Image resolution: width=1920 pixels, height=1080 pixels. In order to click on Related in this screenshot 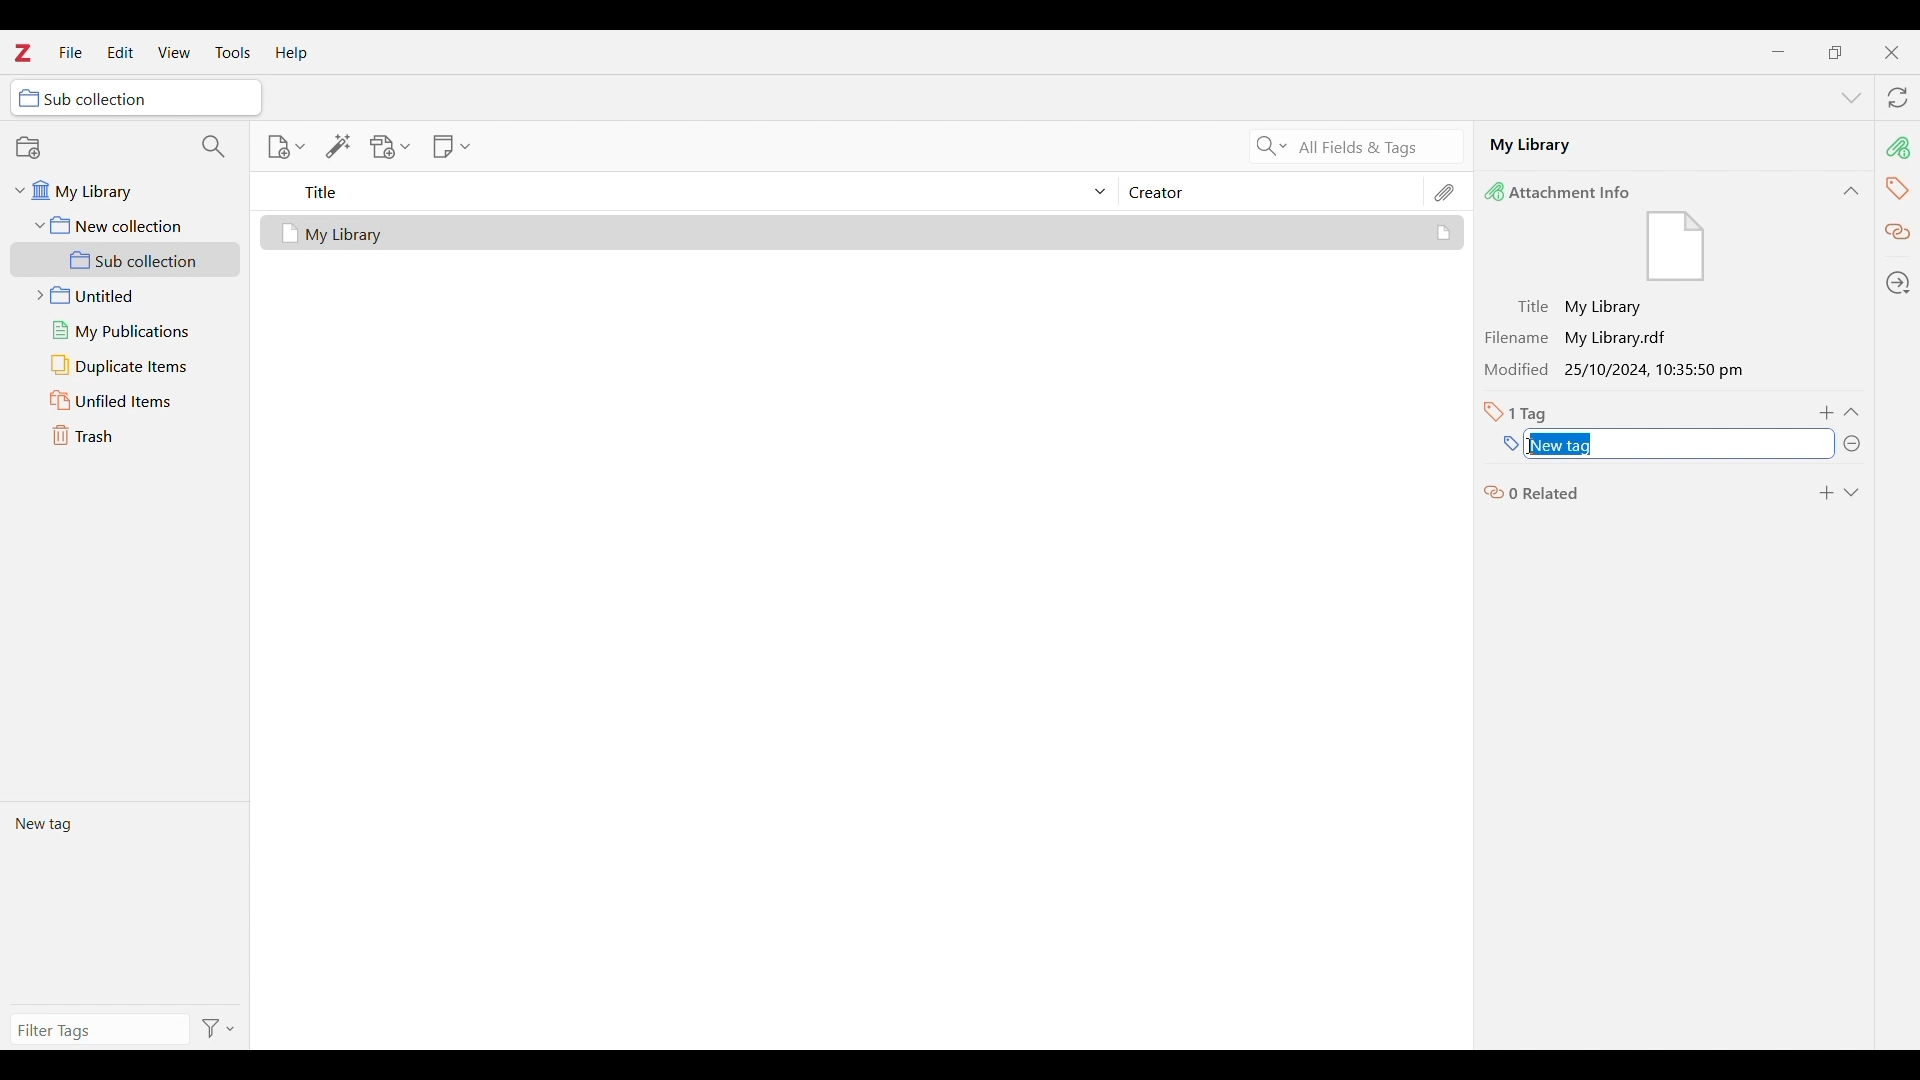, I will do `click(1899, 233)`.